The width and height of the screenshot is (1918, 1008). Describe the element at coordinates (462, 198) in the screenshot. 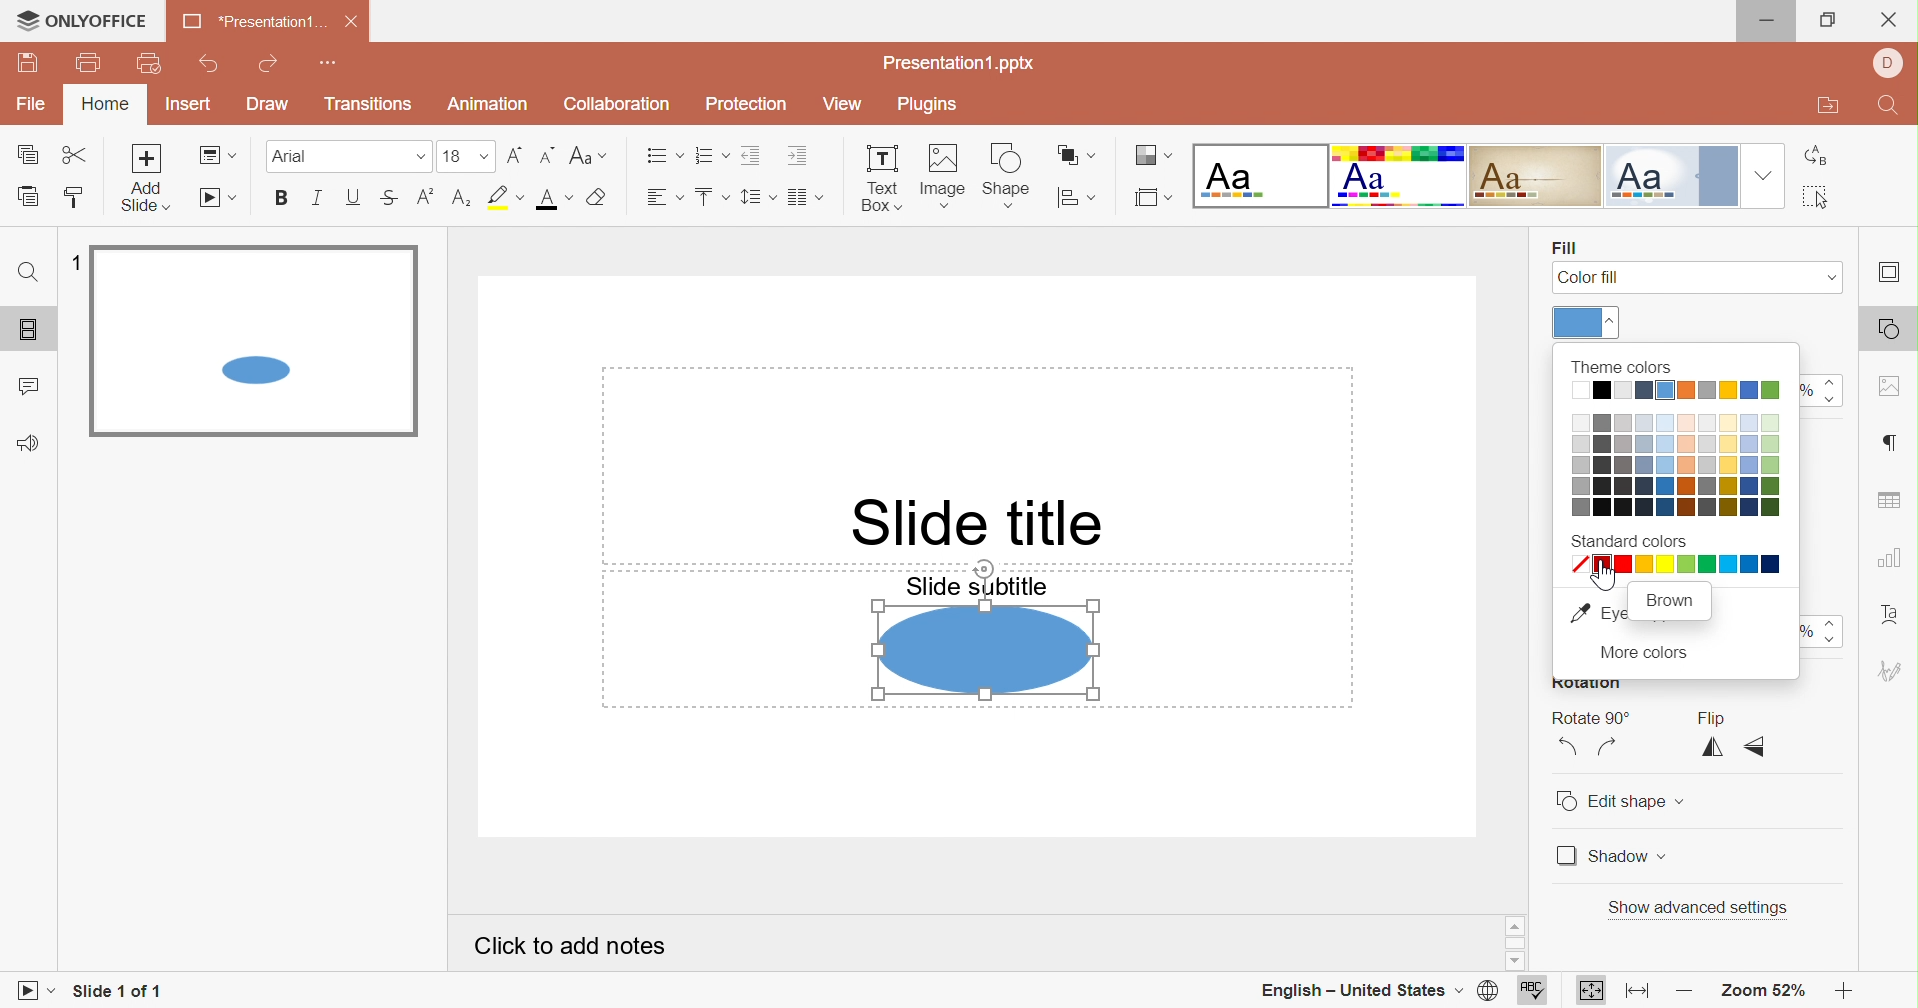

I see `Subscript` at that location.